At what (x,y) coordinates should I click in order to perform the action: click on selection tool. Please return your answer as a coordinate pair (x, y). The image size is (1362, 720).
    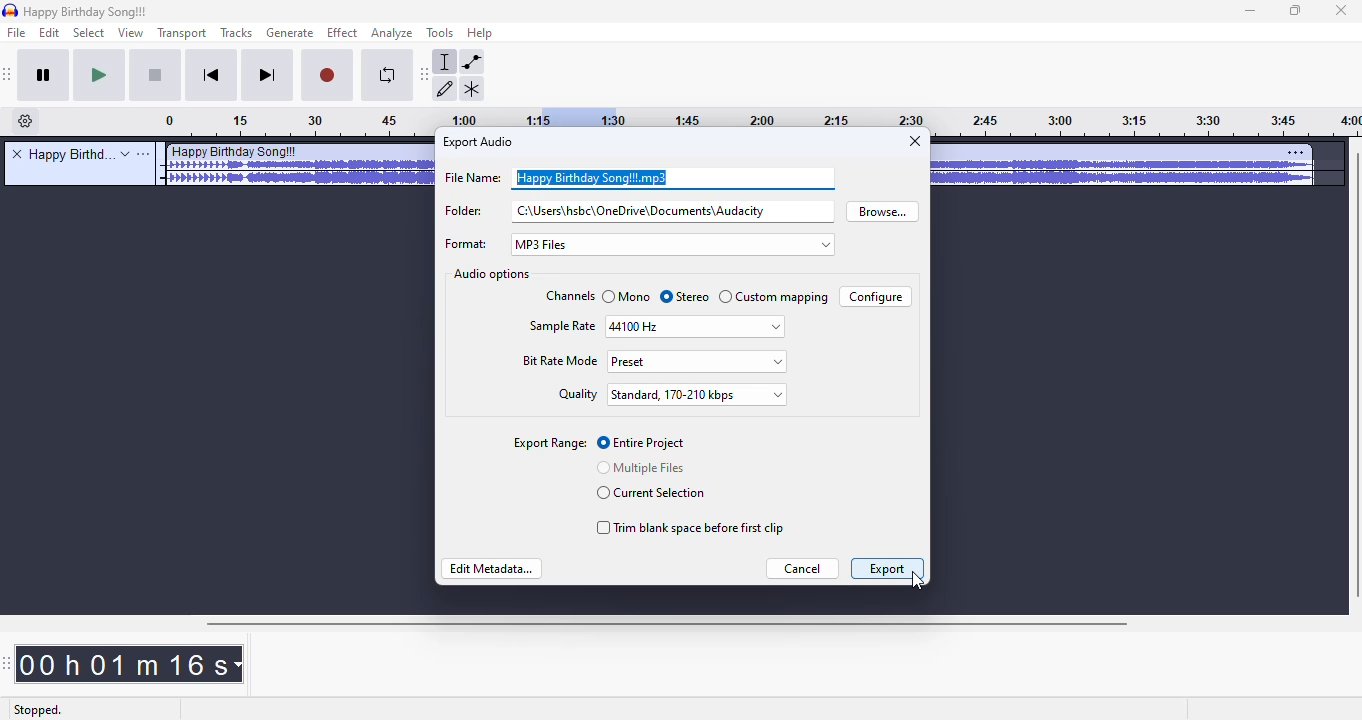
    Looking at the image, I should click on (446, 62).